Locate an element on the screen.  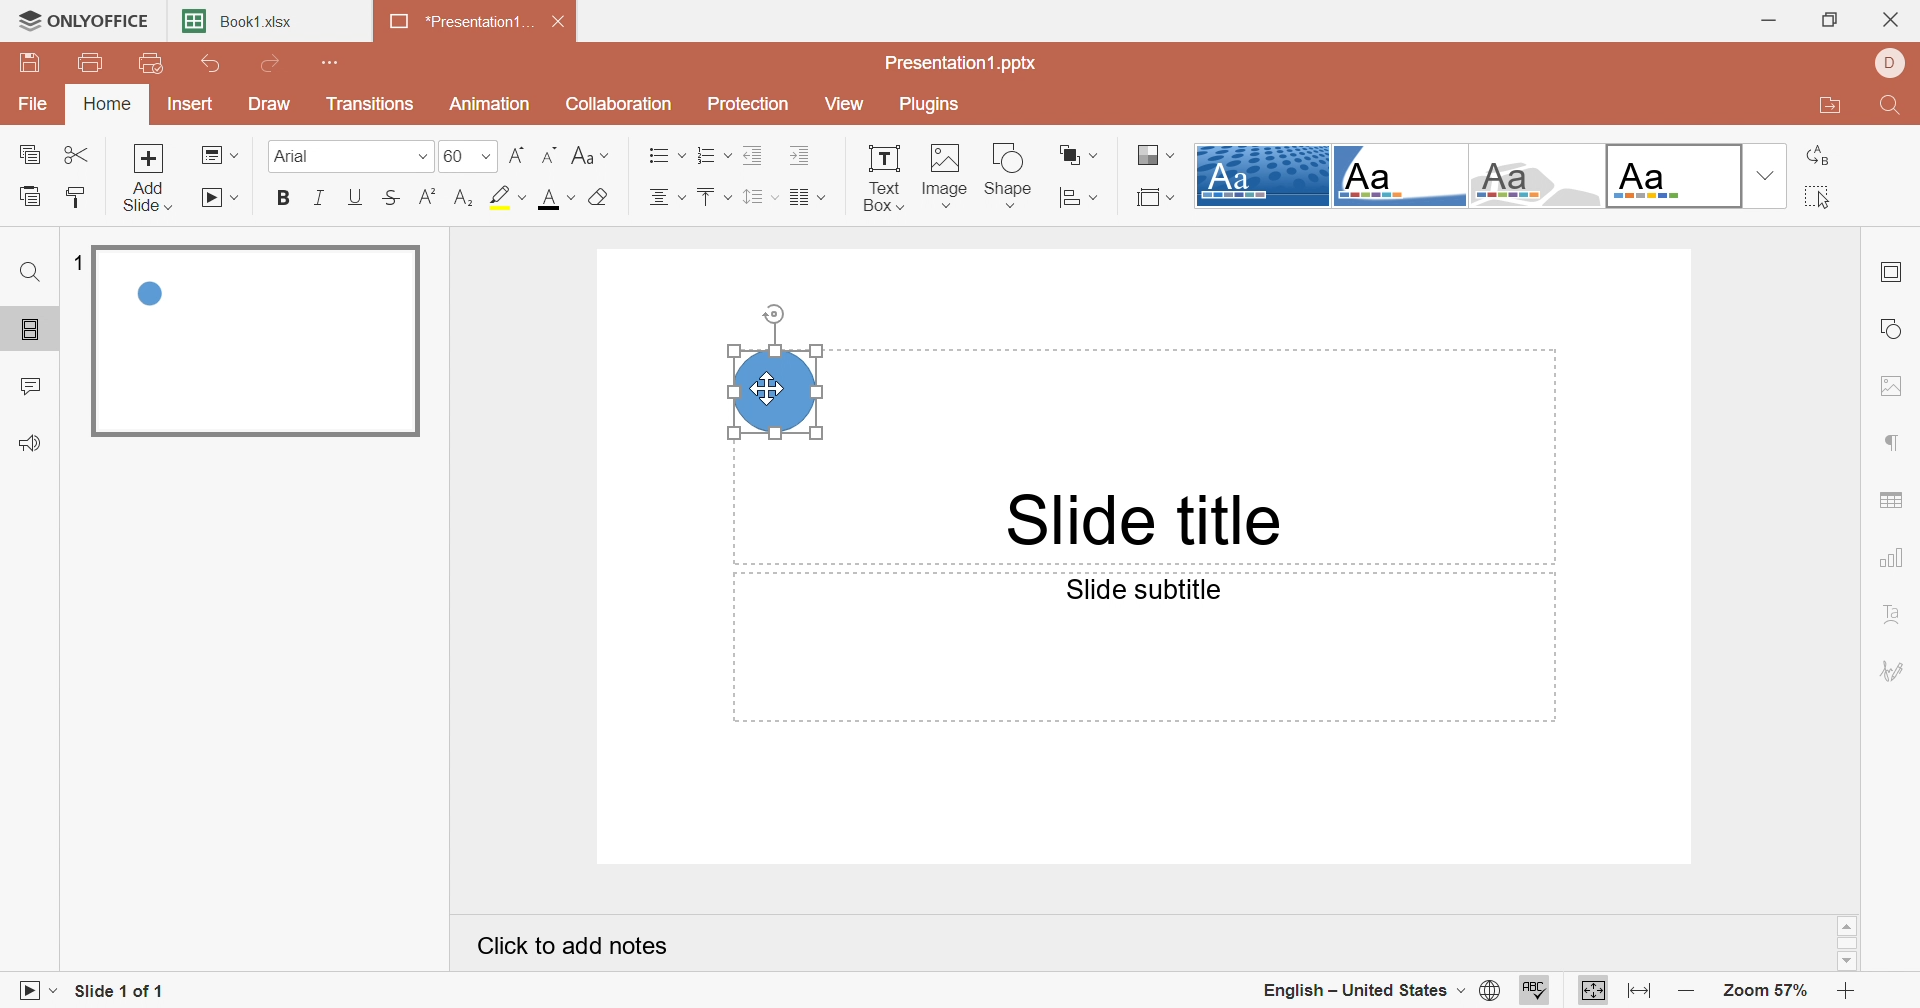
Customize Quick Access Toolbar is located at coordinates (333, 62).